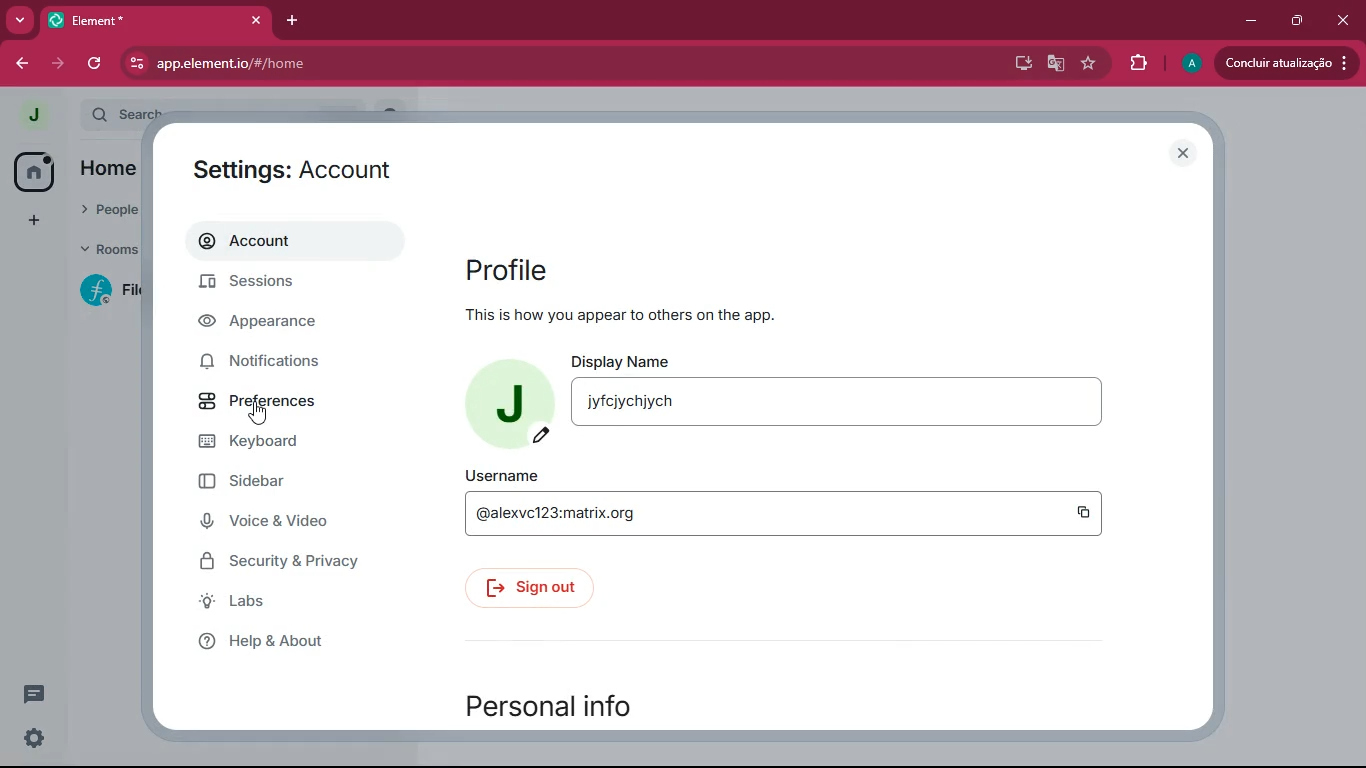  What do you see at coordinates (112, 210) in the screenshot?
I see `people` at bounding box center [112, 210].